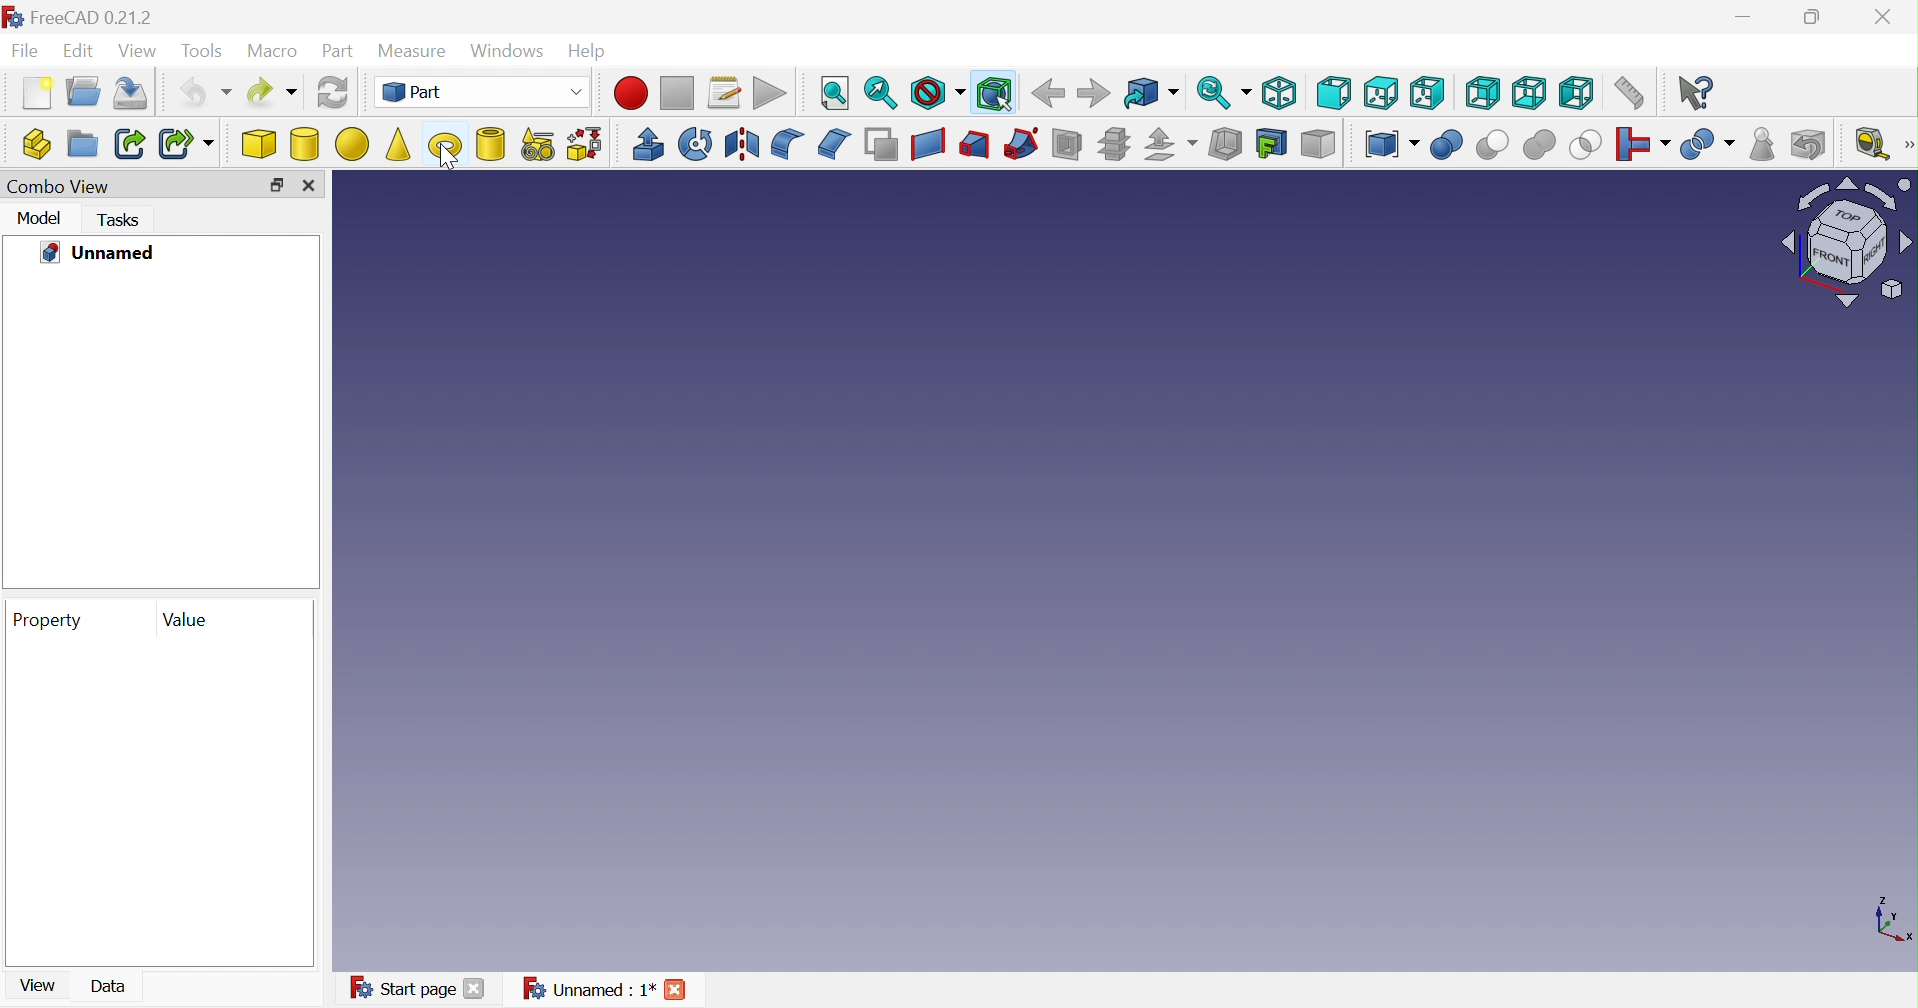 This screenshot has width=1918, height=1008. Describe the element at coordinates (156, 429) in the screenshot. I see `preview` at that location.